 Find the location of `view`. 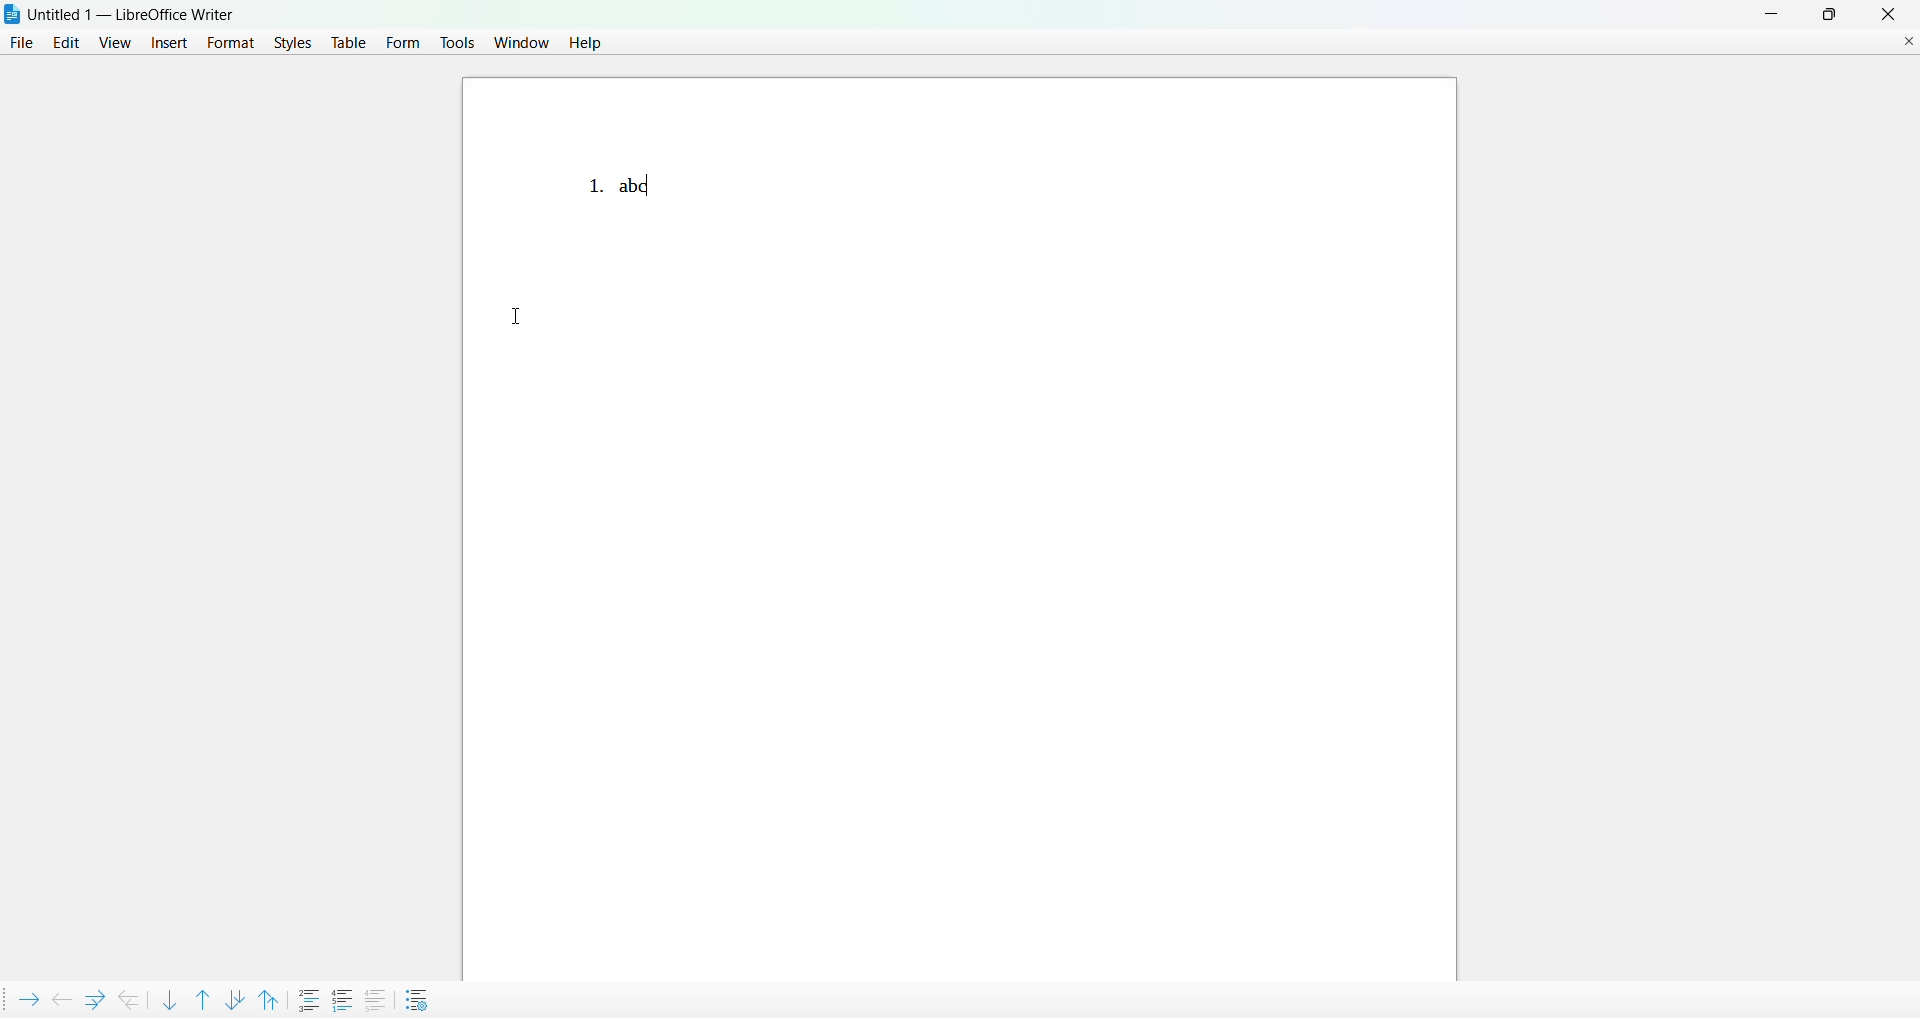

view is located at coordinates (115, 41).